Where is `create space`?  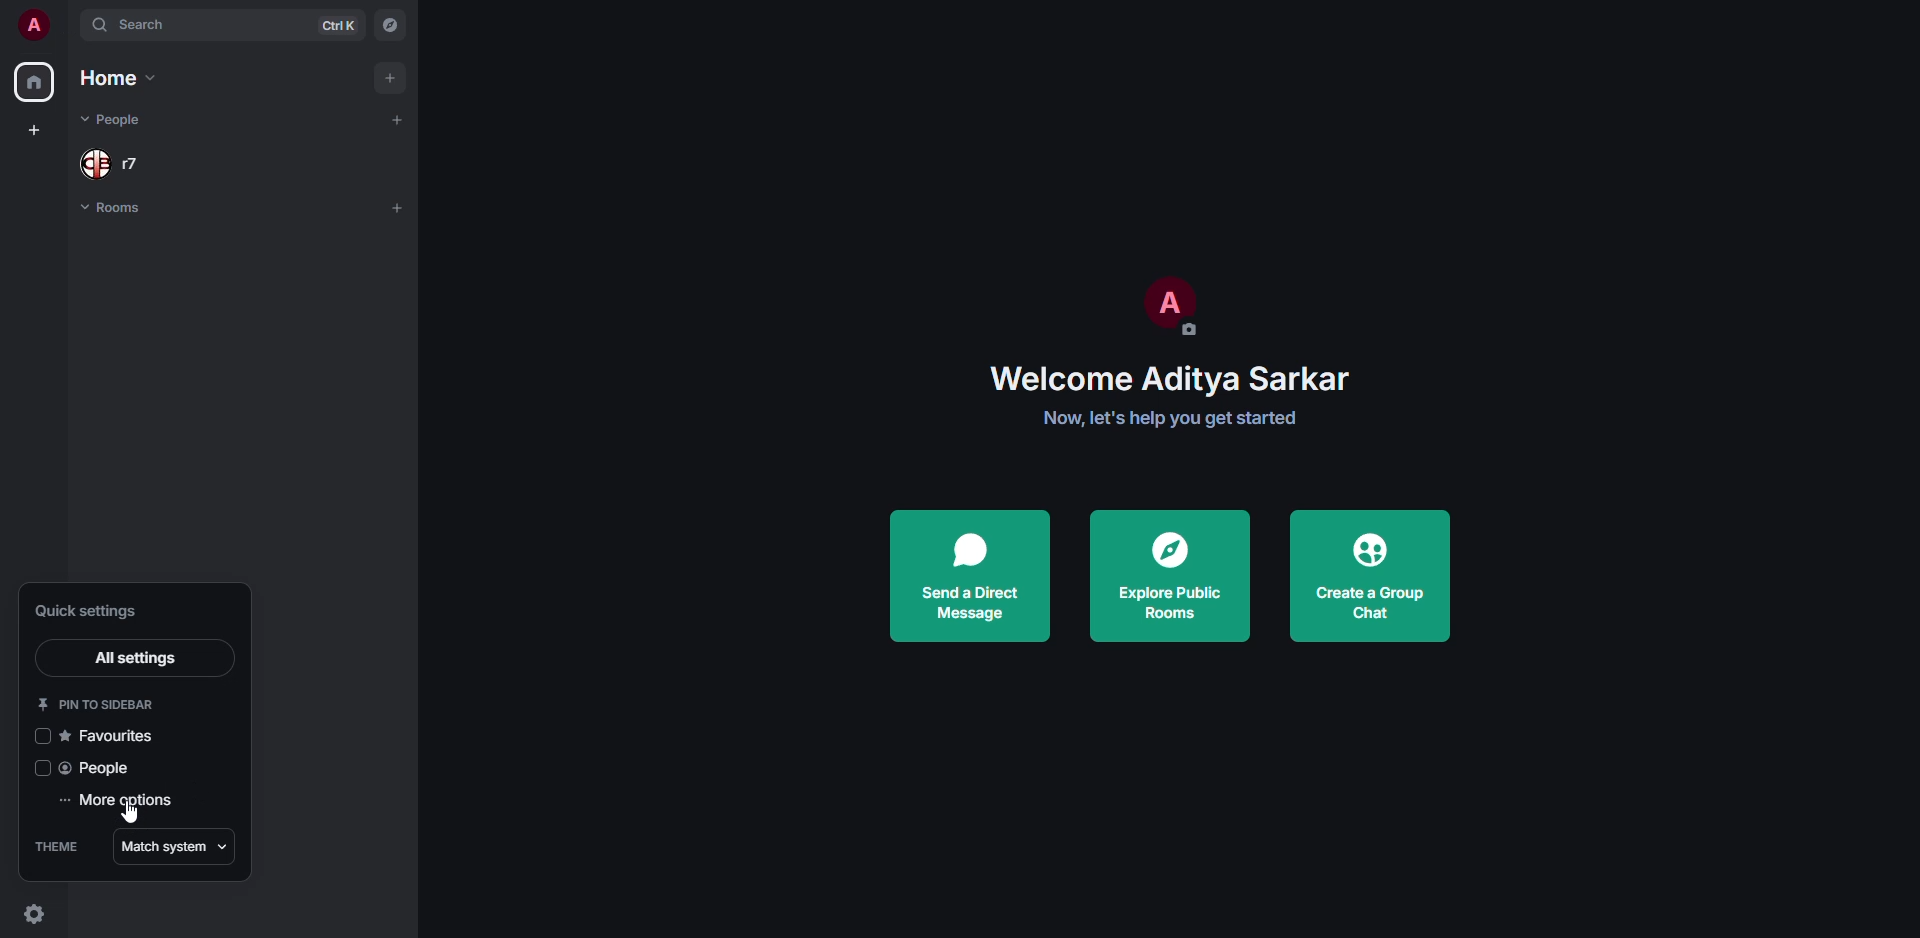 create space is located at coordinates (34, 132).